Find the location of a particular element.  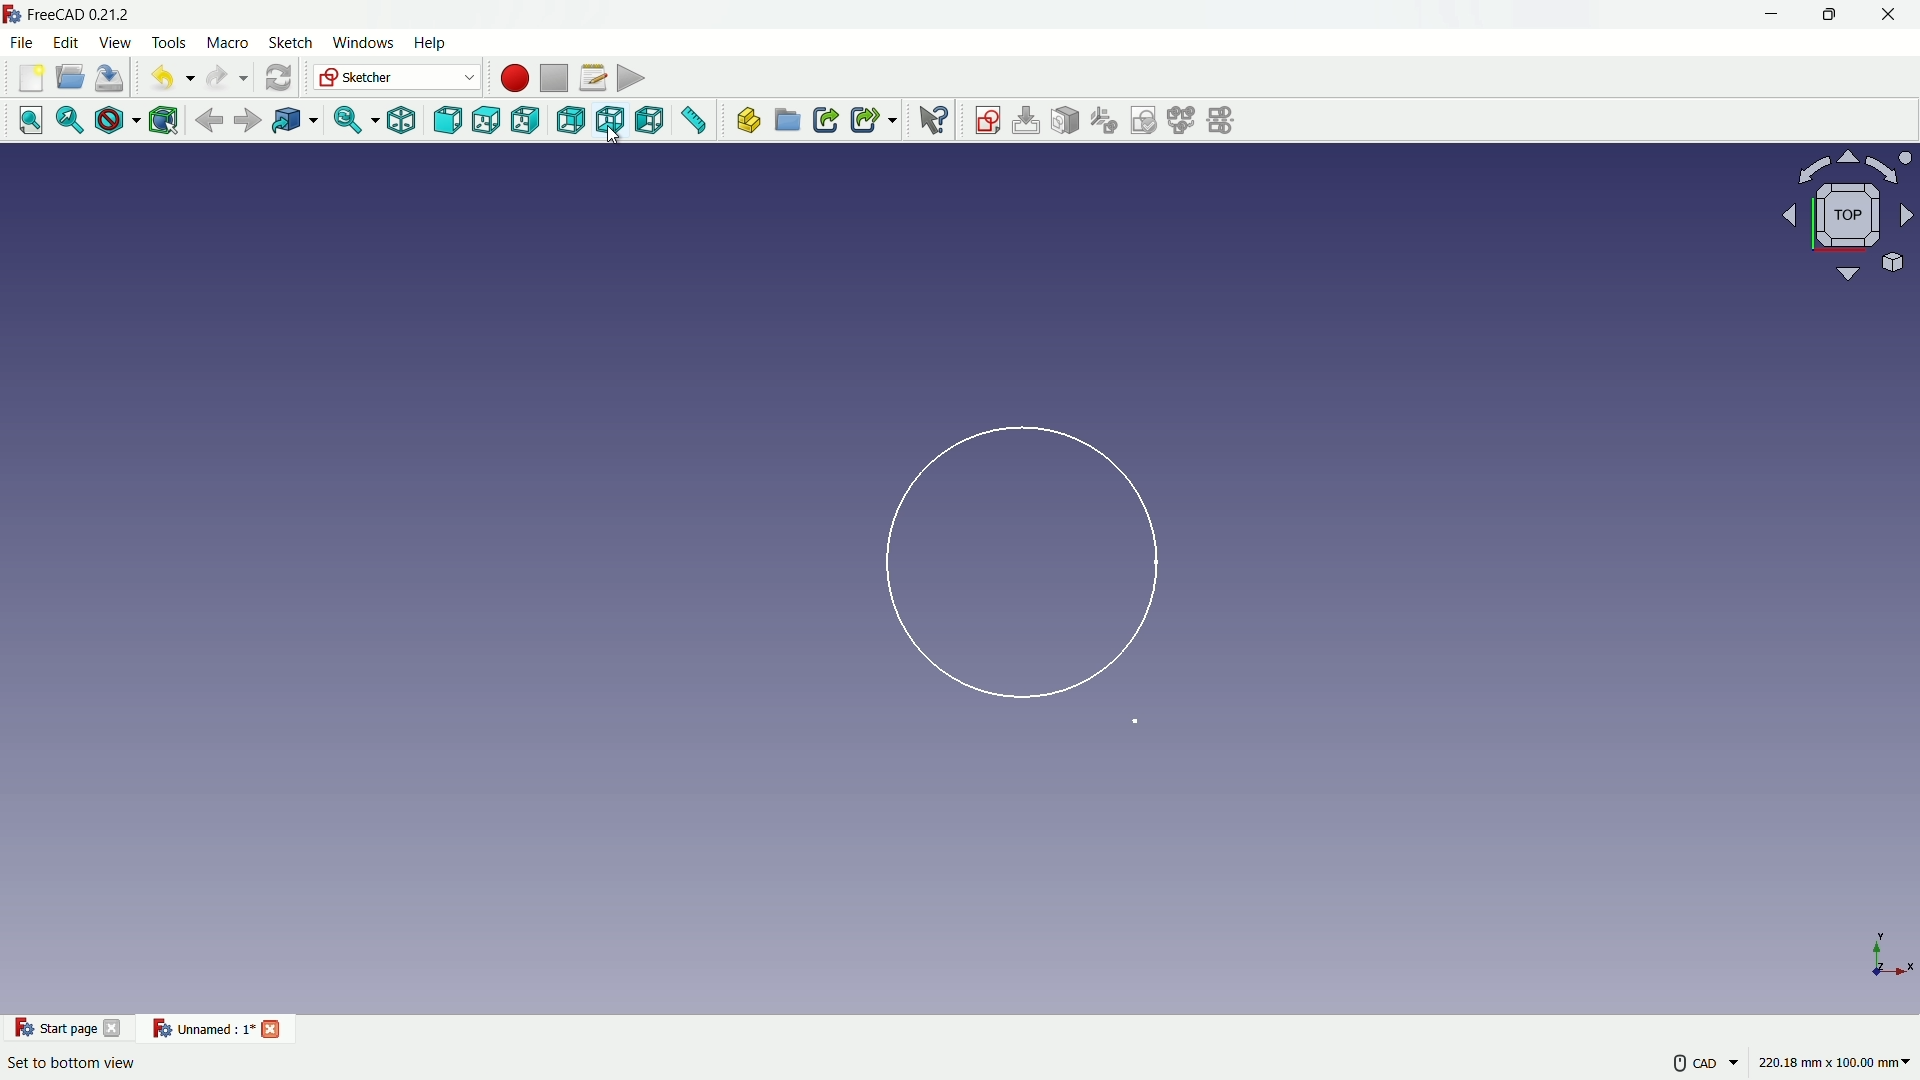

back is located at coordinates (210, 119).